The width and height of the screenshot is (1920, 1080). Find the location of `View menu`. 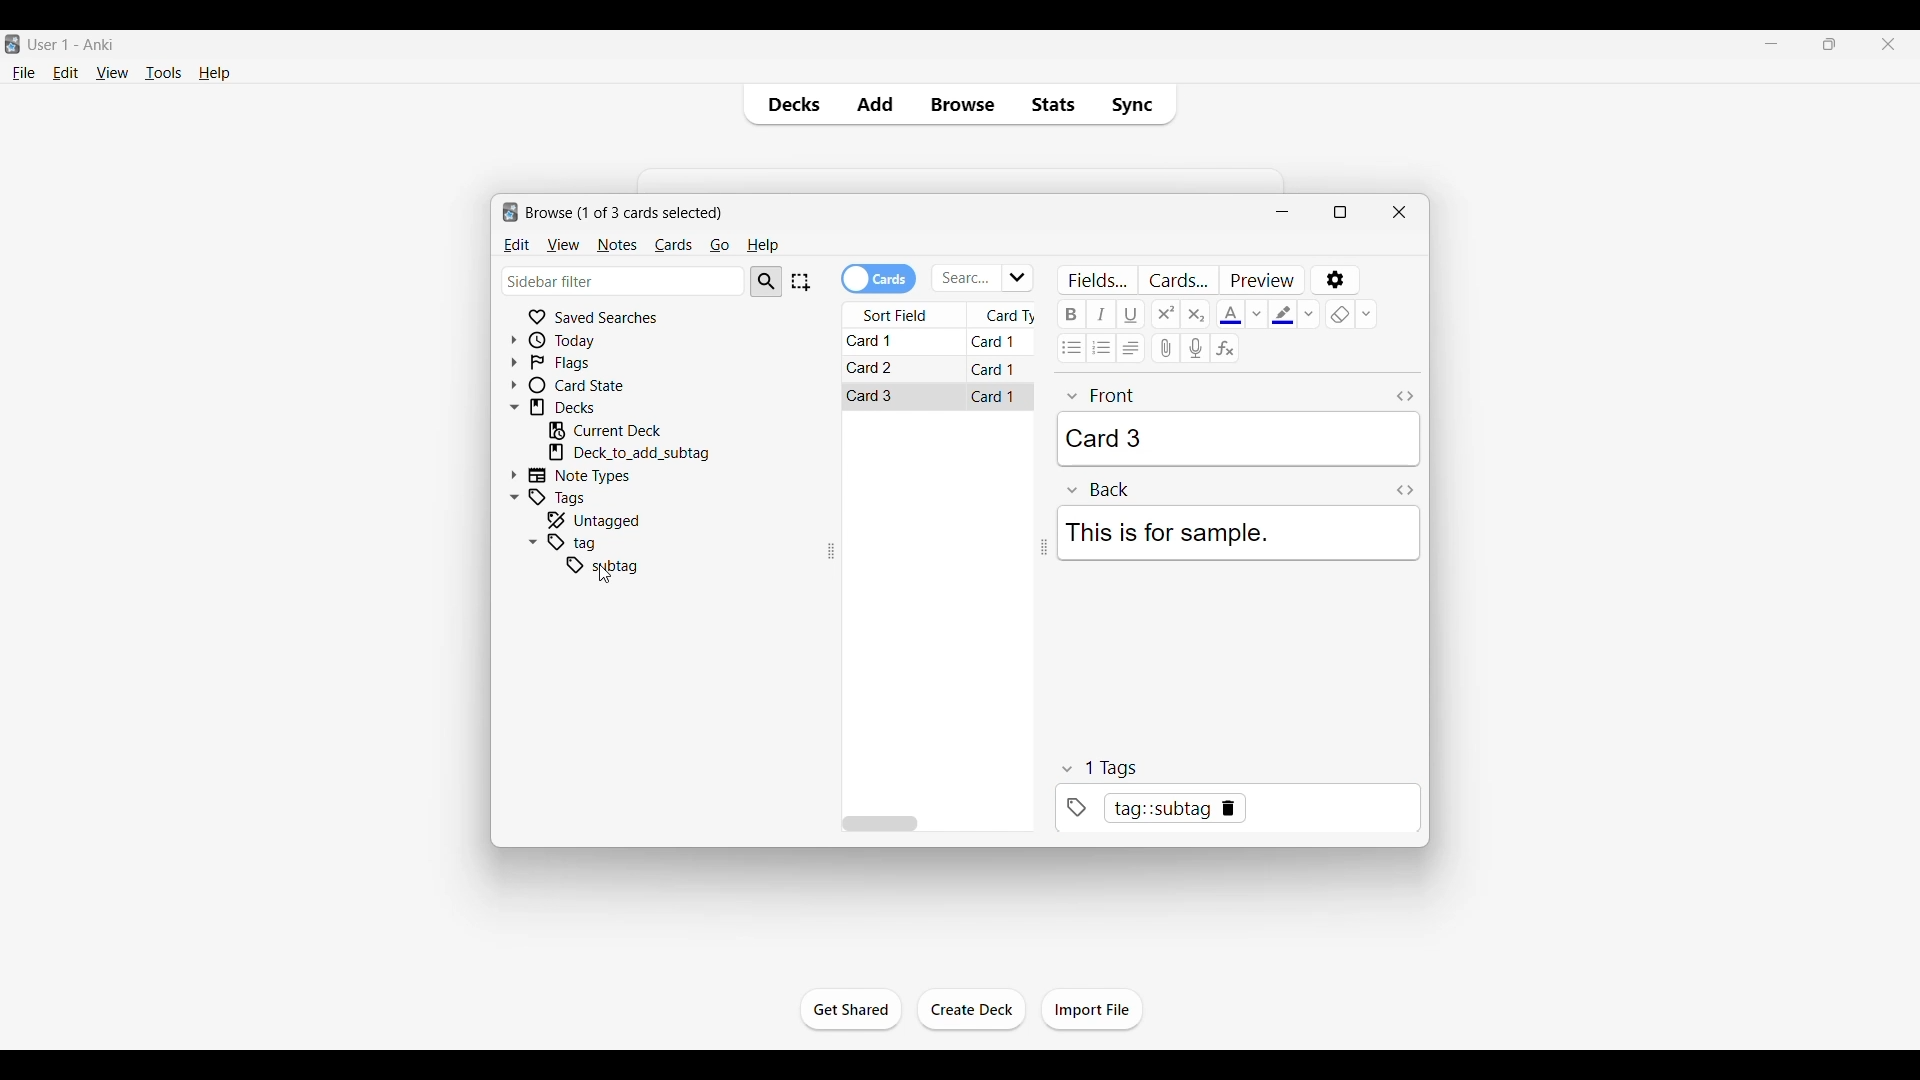

View menu is located at coordinates (113, 72).